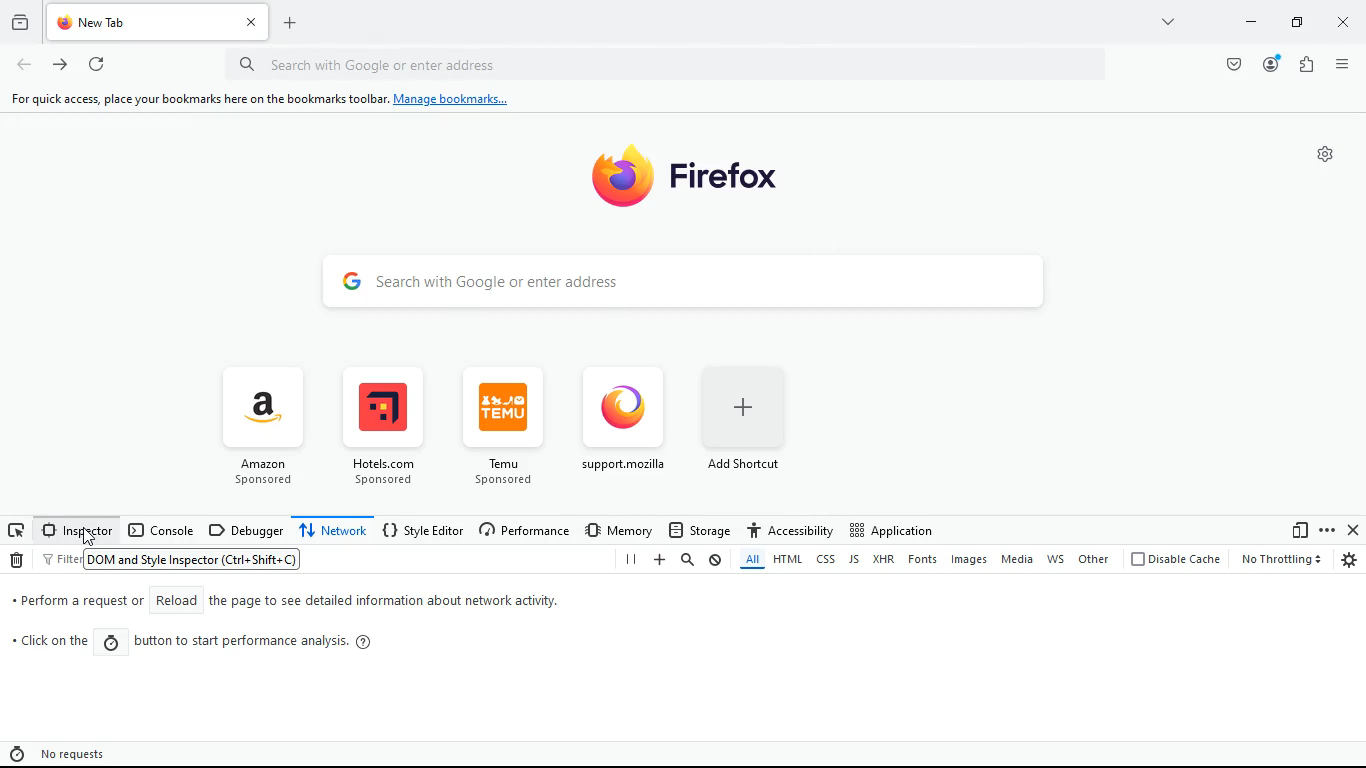  What do you see at coordinates (621, 529) in the screenshot?
I see `memory` at bounding box center [621, 529].